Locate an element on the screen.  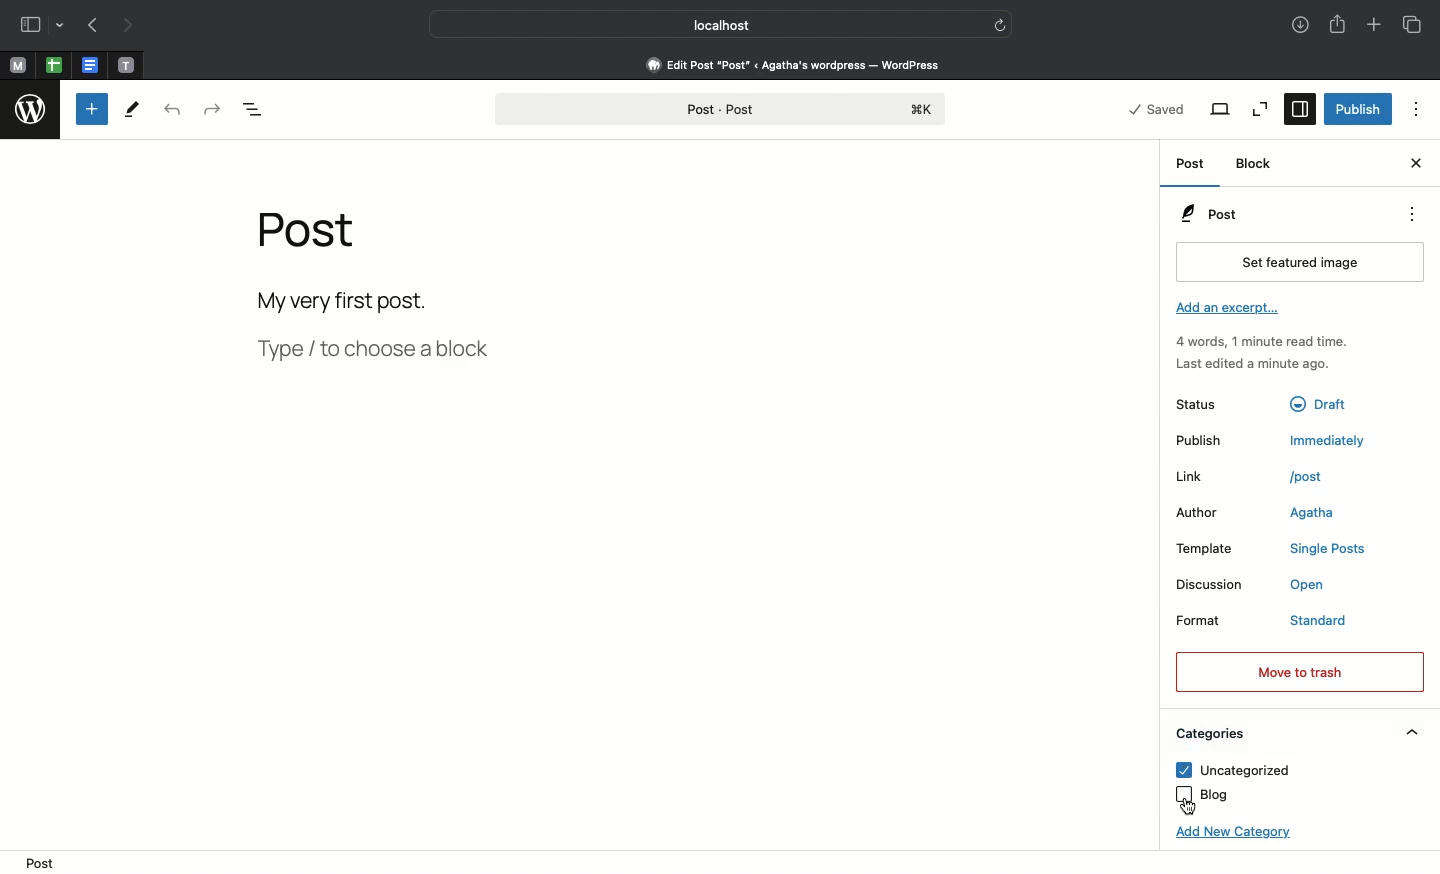
options is located at coordinates (1417, 109).